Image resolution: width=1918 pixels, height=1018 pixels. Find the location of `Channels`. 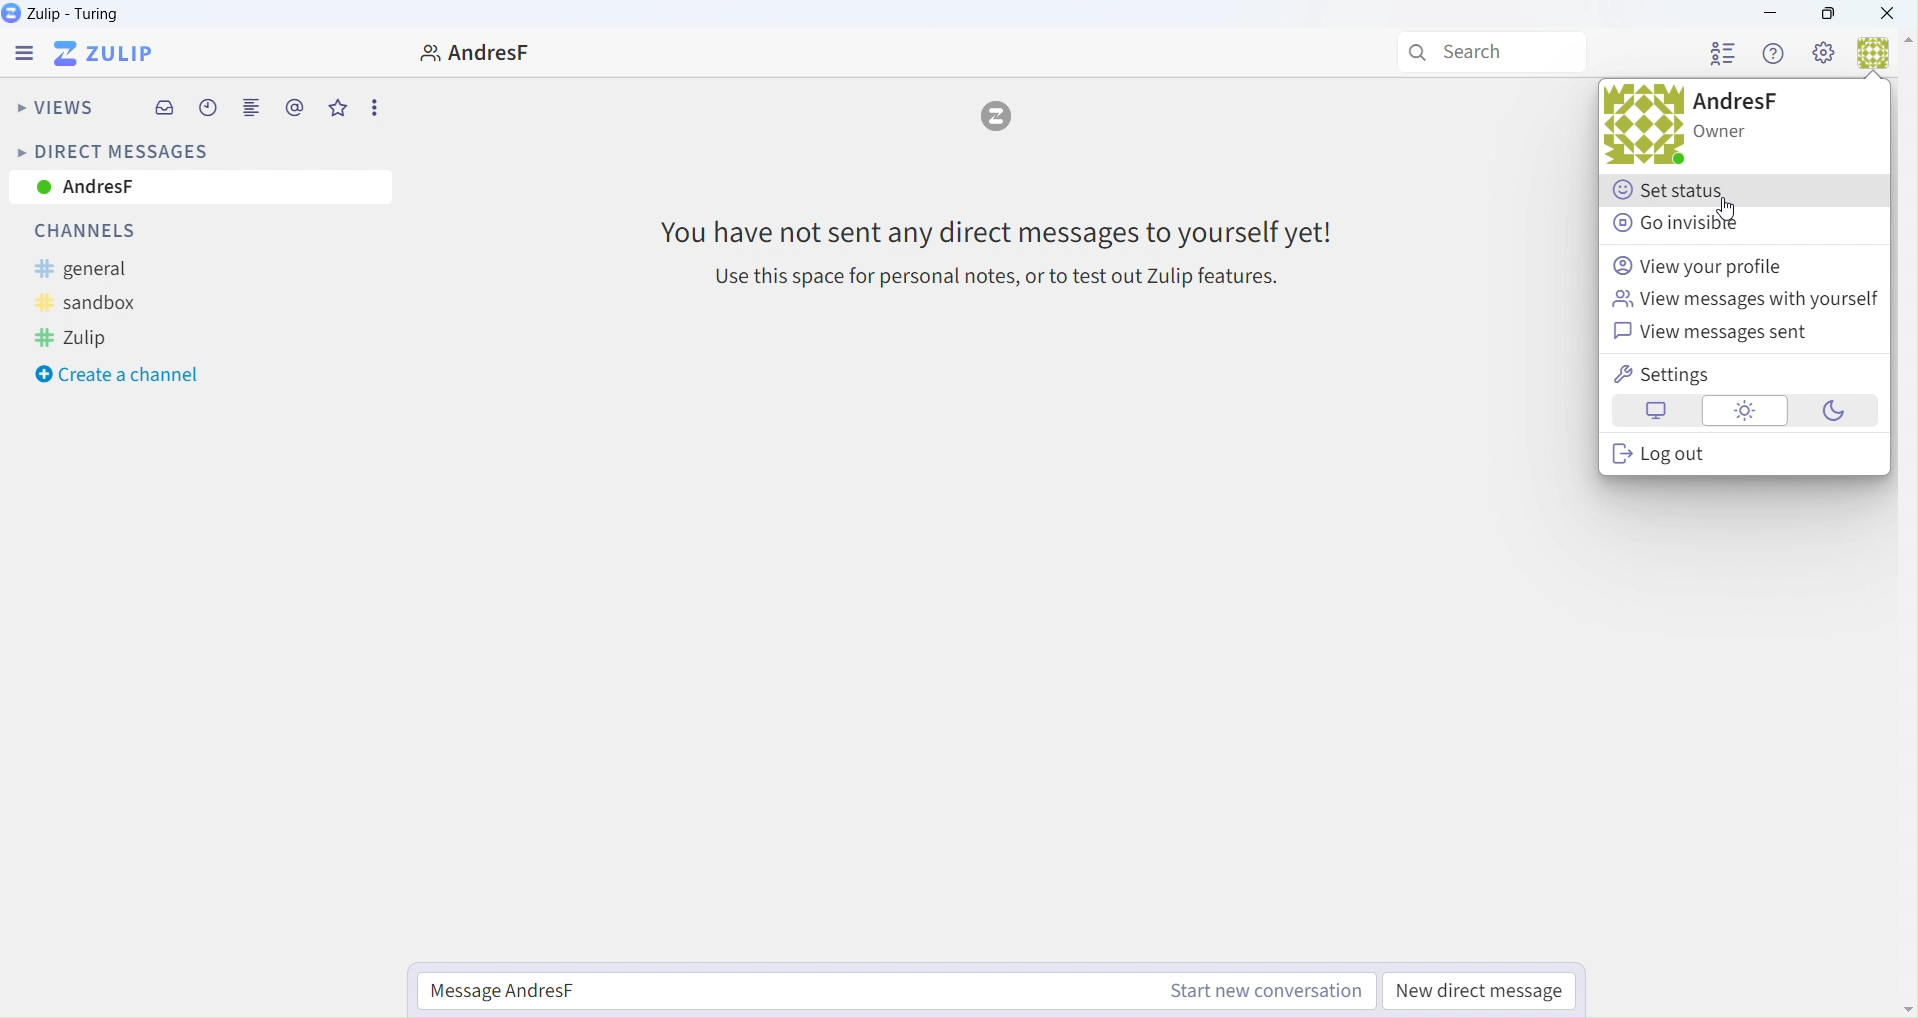

Channels is located at coordinates (100, 231).